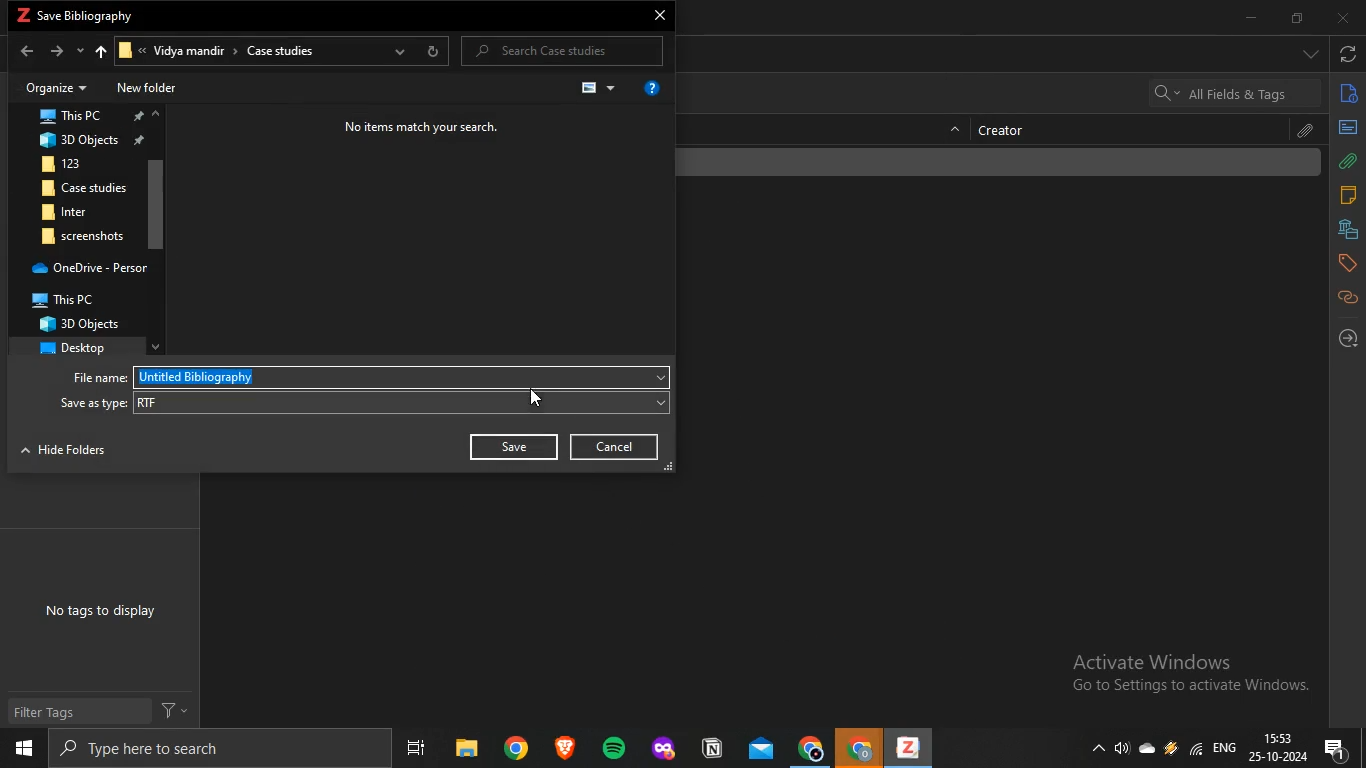  I want to click on scroll bar, so click(156, 204).